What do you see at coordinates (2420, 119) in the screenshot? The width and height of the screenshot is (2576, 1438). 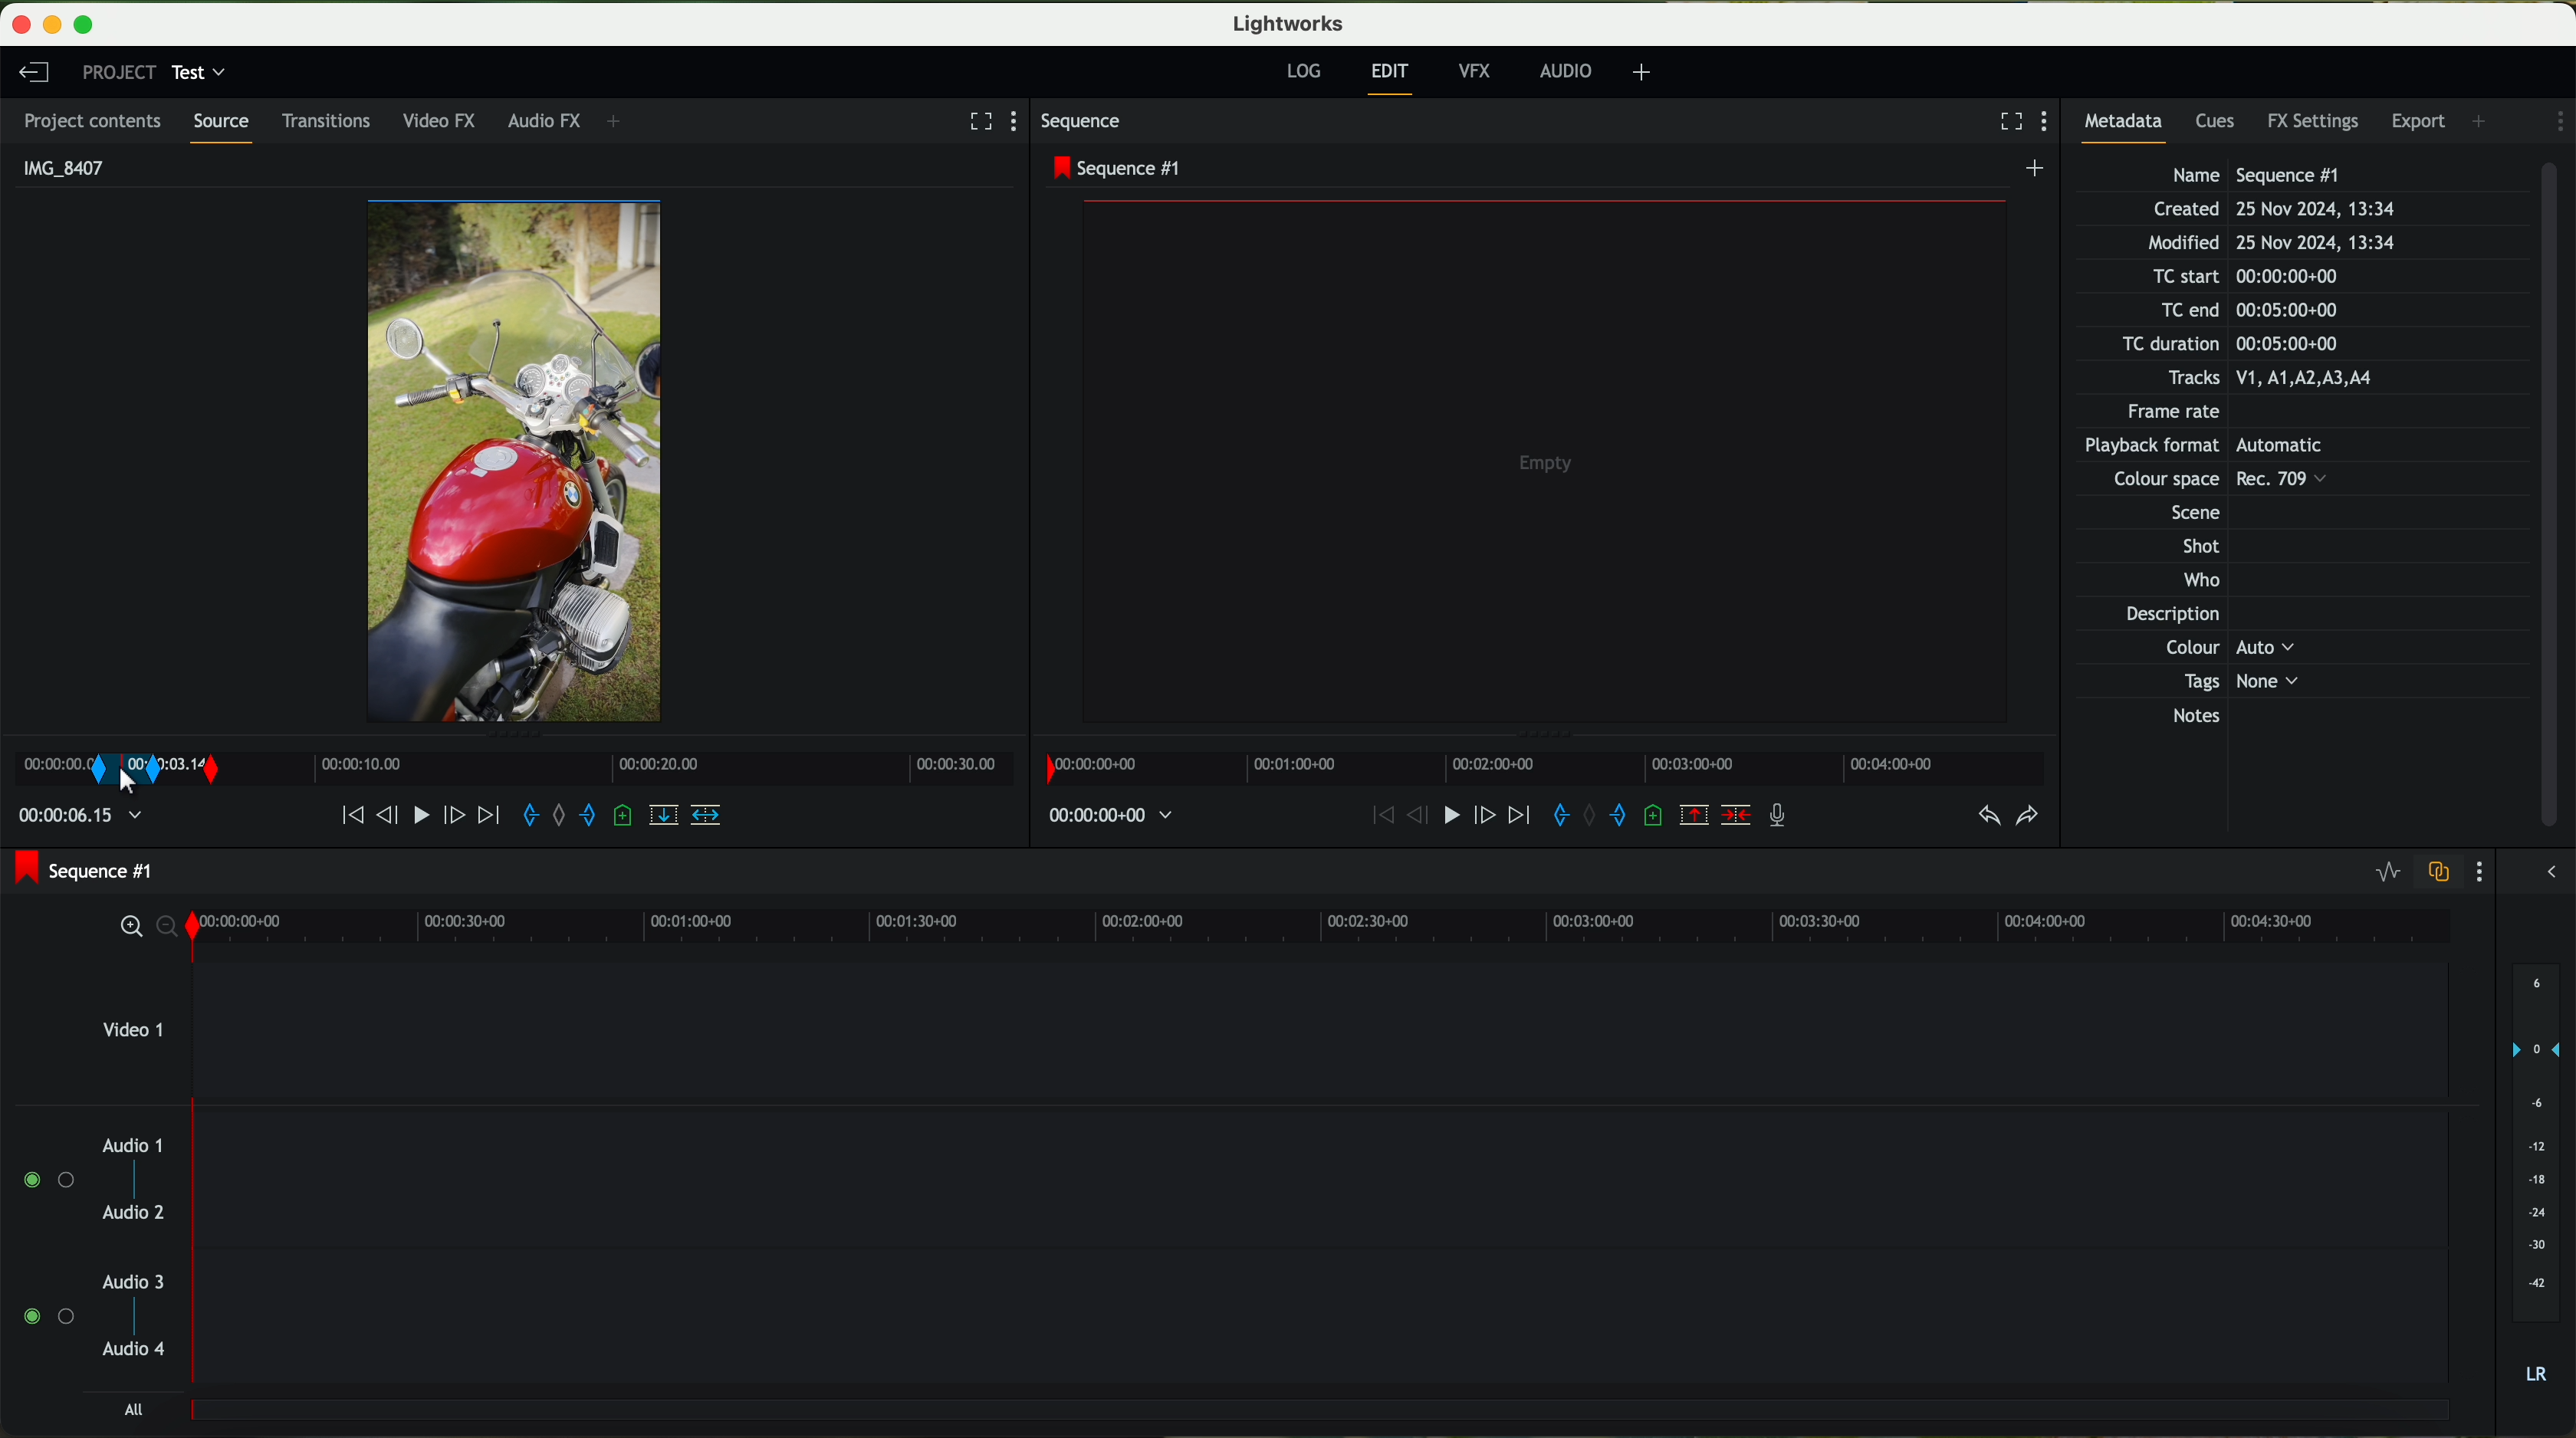 I see `export` at bounding box center [2420, 119].